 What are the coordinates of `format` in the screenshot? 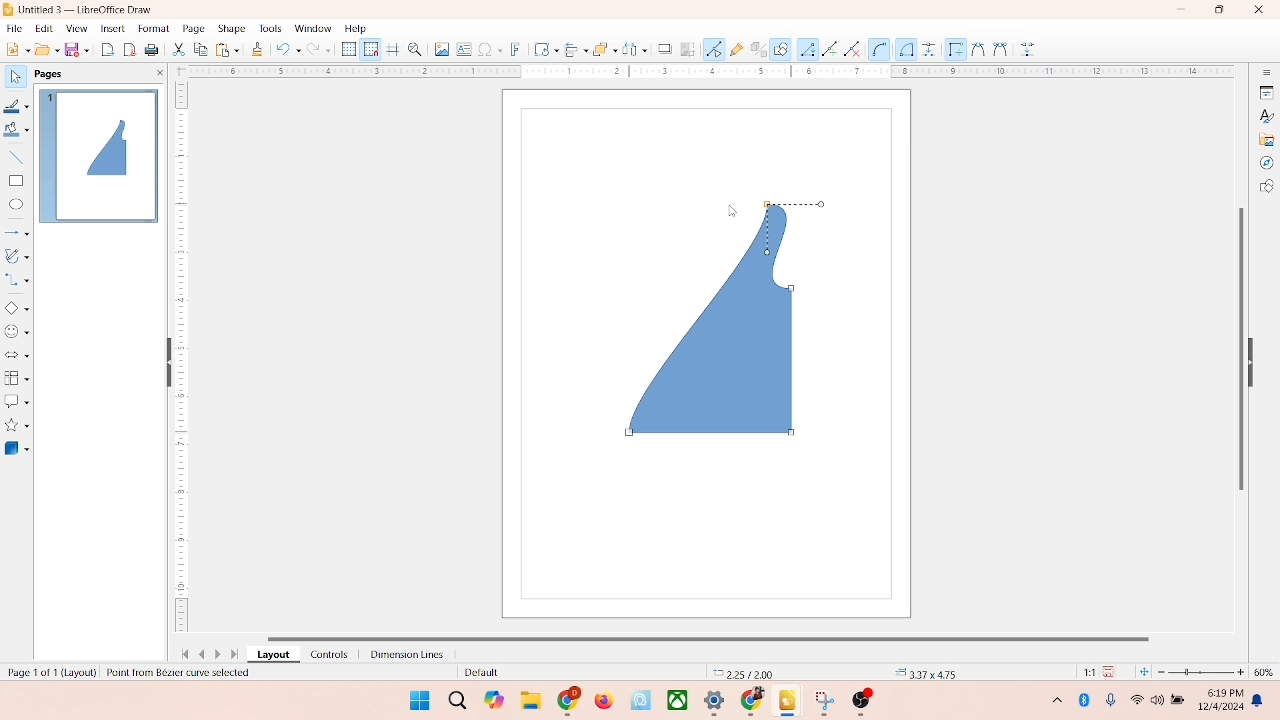 It's located at (153, 27).